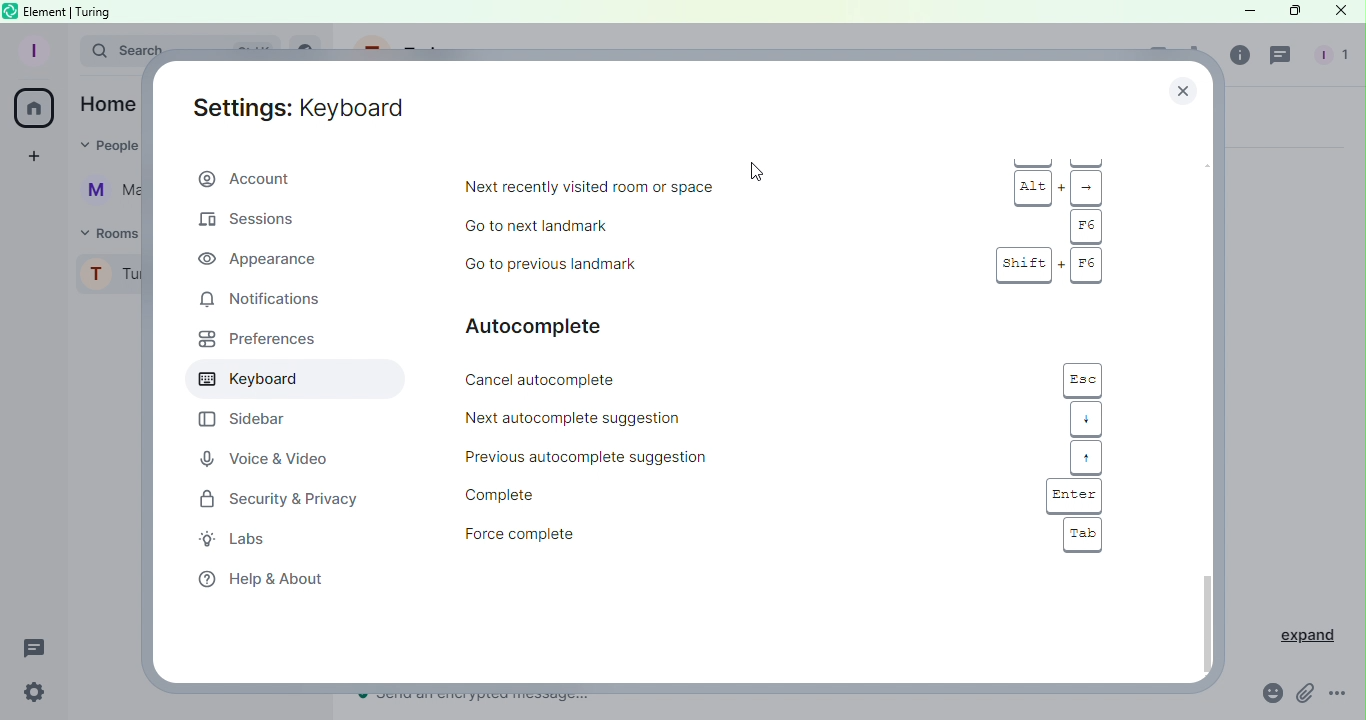  I want to click on up arrow, so click(1087, 459).